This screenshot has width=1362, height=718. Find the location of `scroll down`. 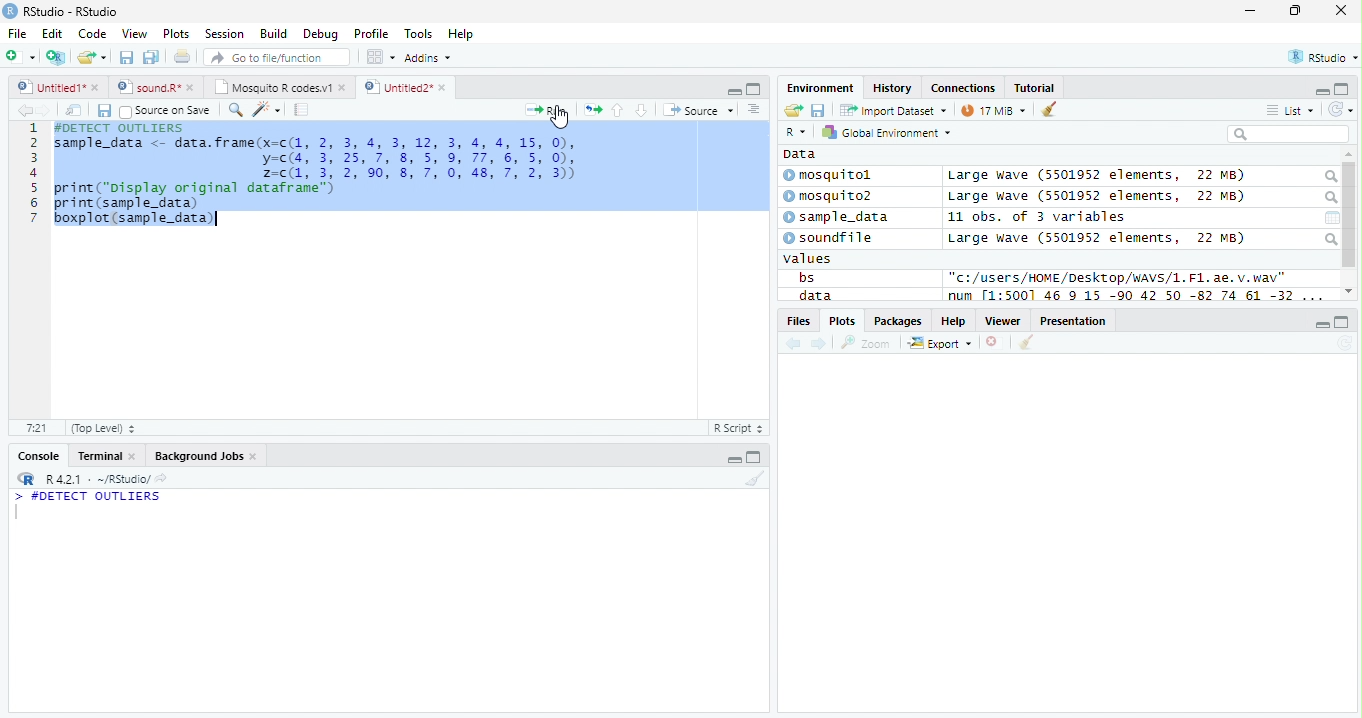

scroll down is located at coordinates (1349, 291).